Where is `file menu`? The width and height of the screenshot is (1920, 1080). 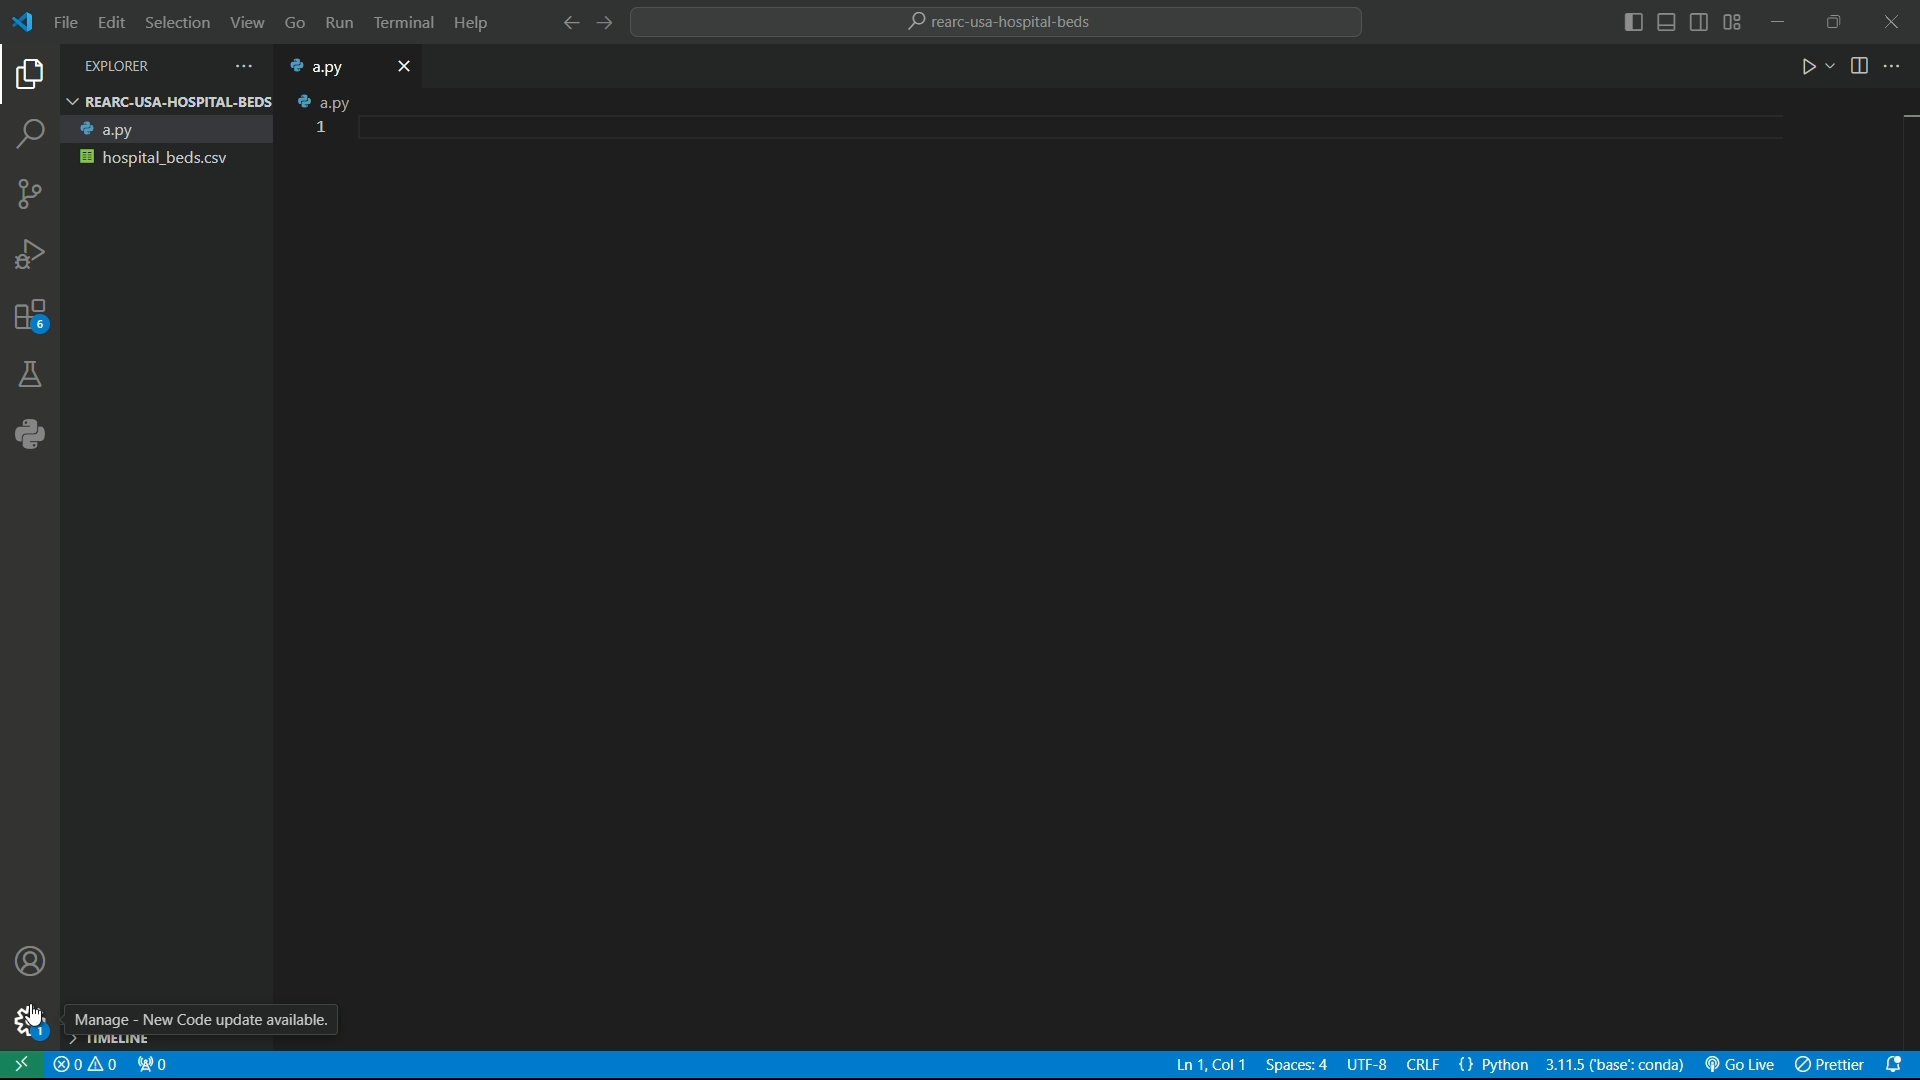
file menu is located at coordinates (66, 23).